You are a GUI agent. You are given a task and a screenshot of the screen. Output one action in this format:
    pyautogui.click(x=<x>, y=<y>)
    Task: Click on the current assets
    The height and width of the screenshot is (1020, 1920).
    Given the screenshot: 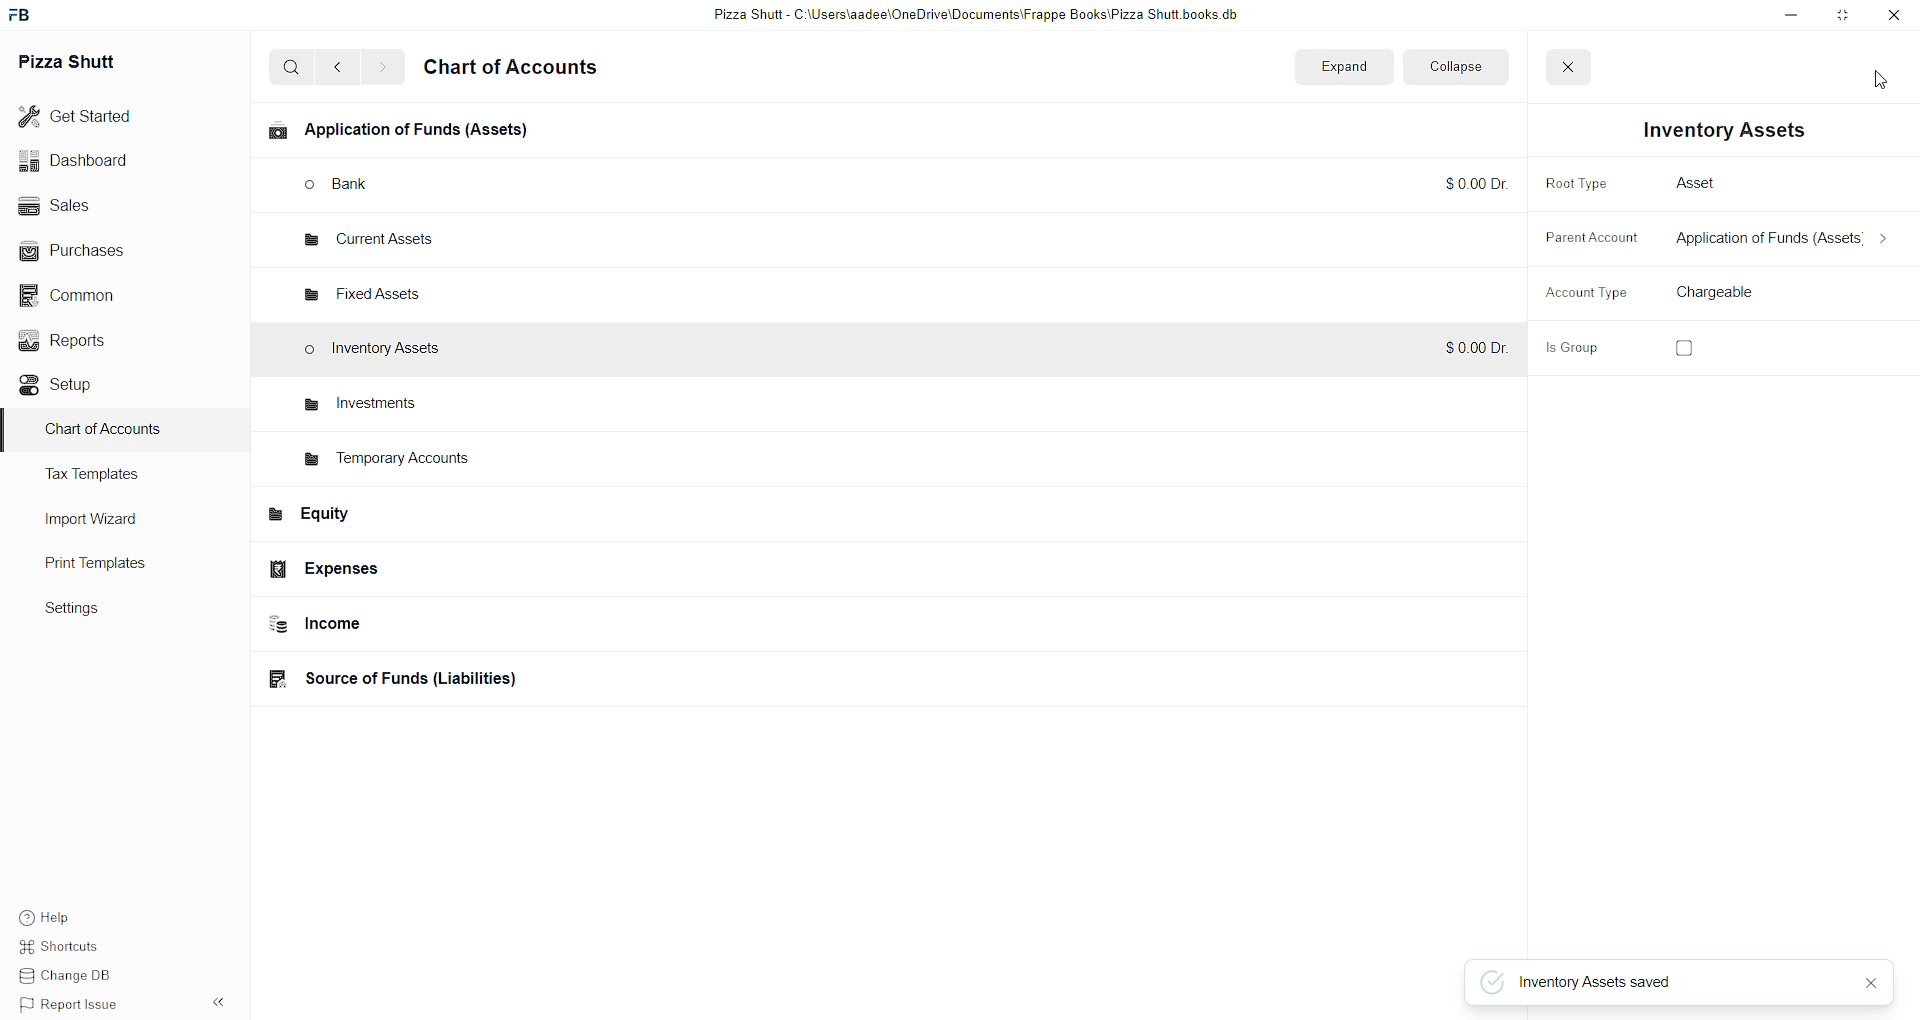 What is the action you would take?
    pyautogui.click(x=362, y=243)
    